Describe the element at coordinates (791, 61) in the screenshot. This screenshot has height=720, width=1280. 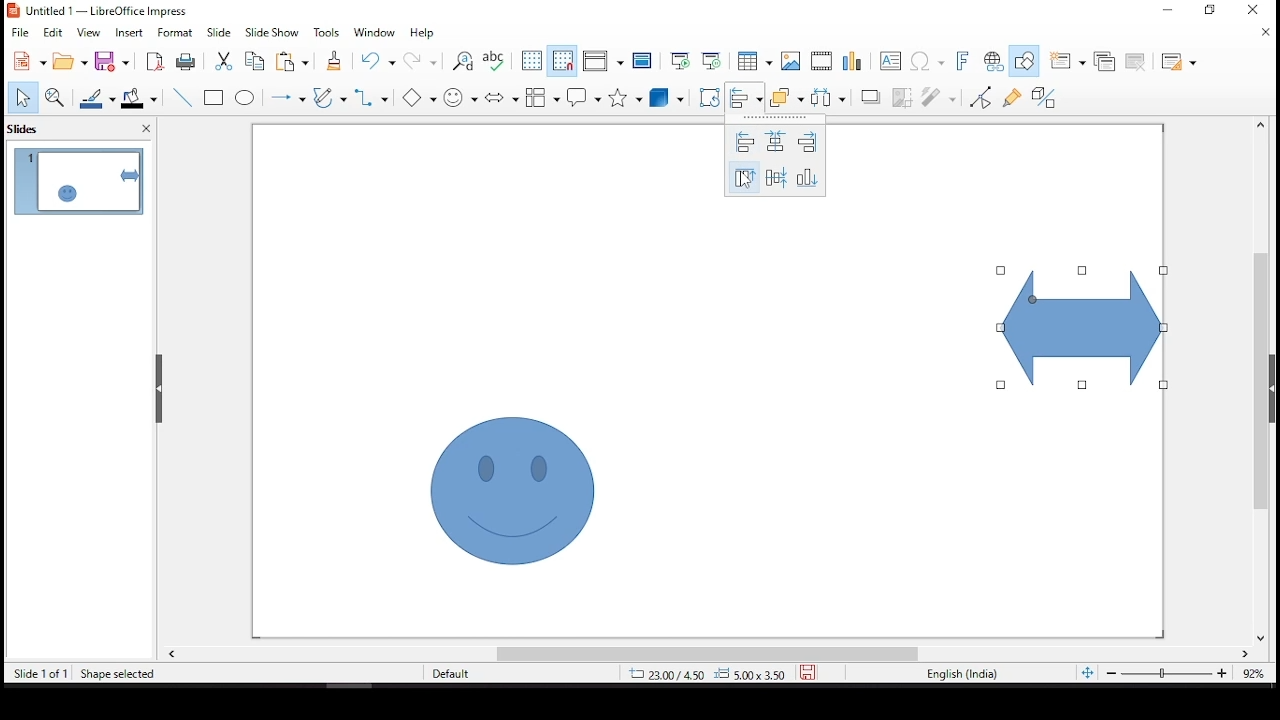
I see `image` at that location.